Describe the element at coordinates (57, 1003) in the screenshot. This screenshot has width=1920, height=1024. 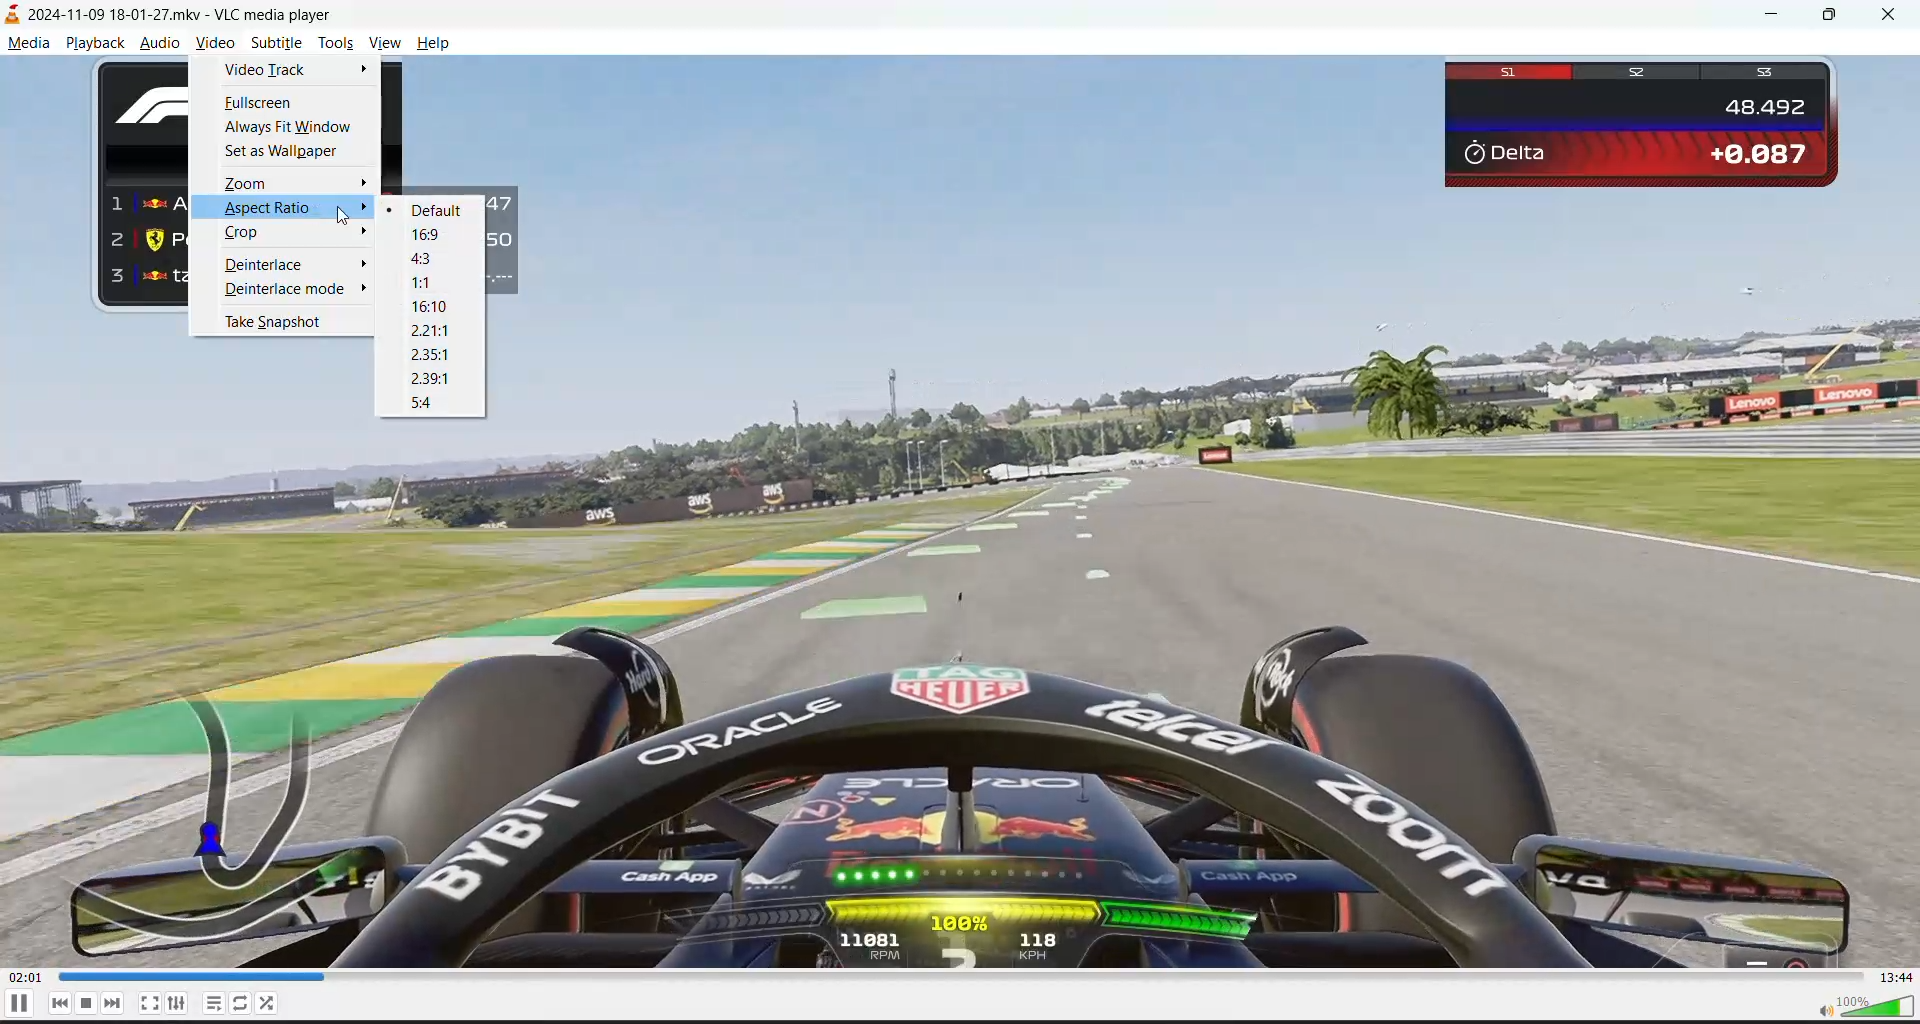
I see `previous` at that location.